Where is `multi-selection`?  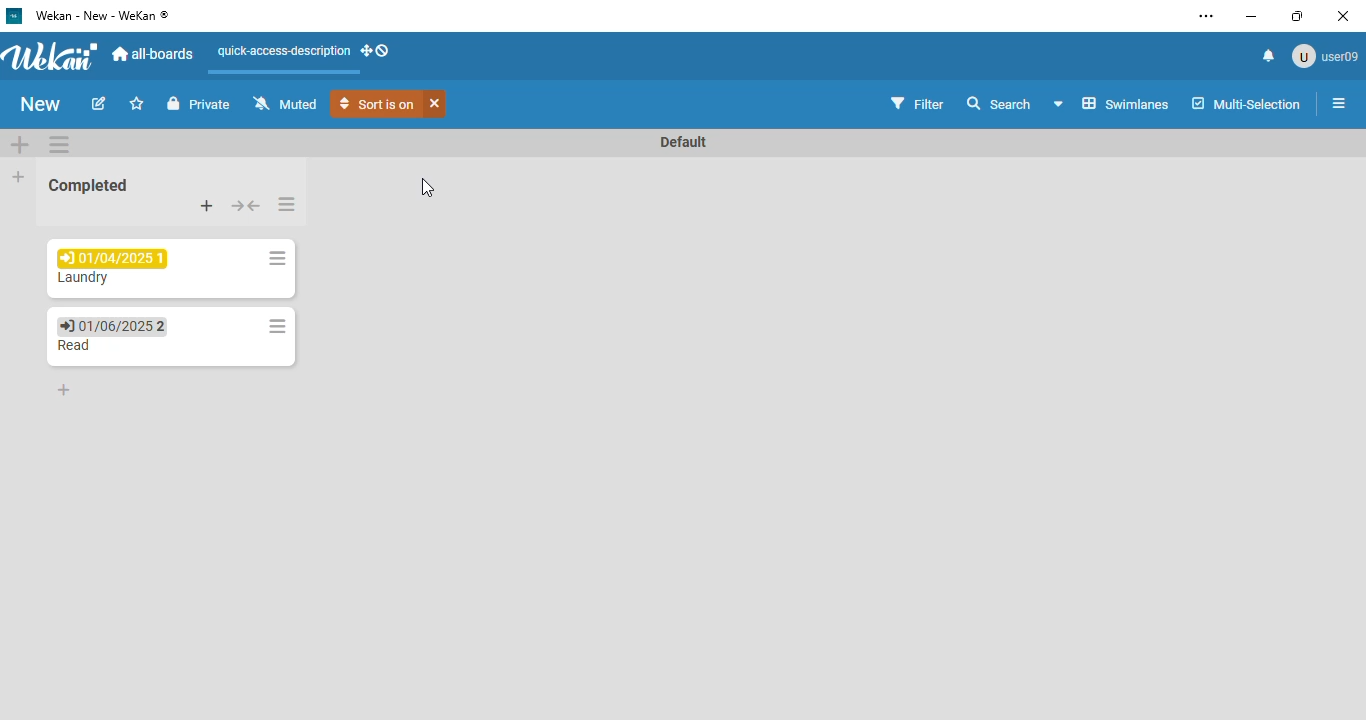
multi-selection is located at coordinates (1246, 103).